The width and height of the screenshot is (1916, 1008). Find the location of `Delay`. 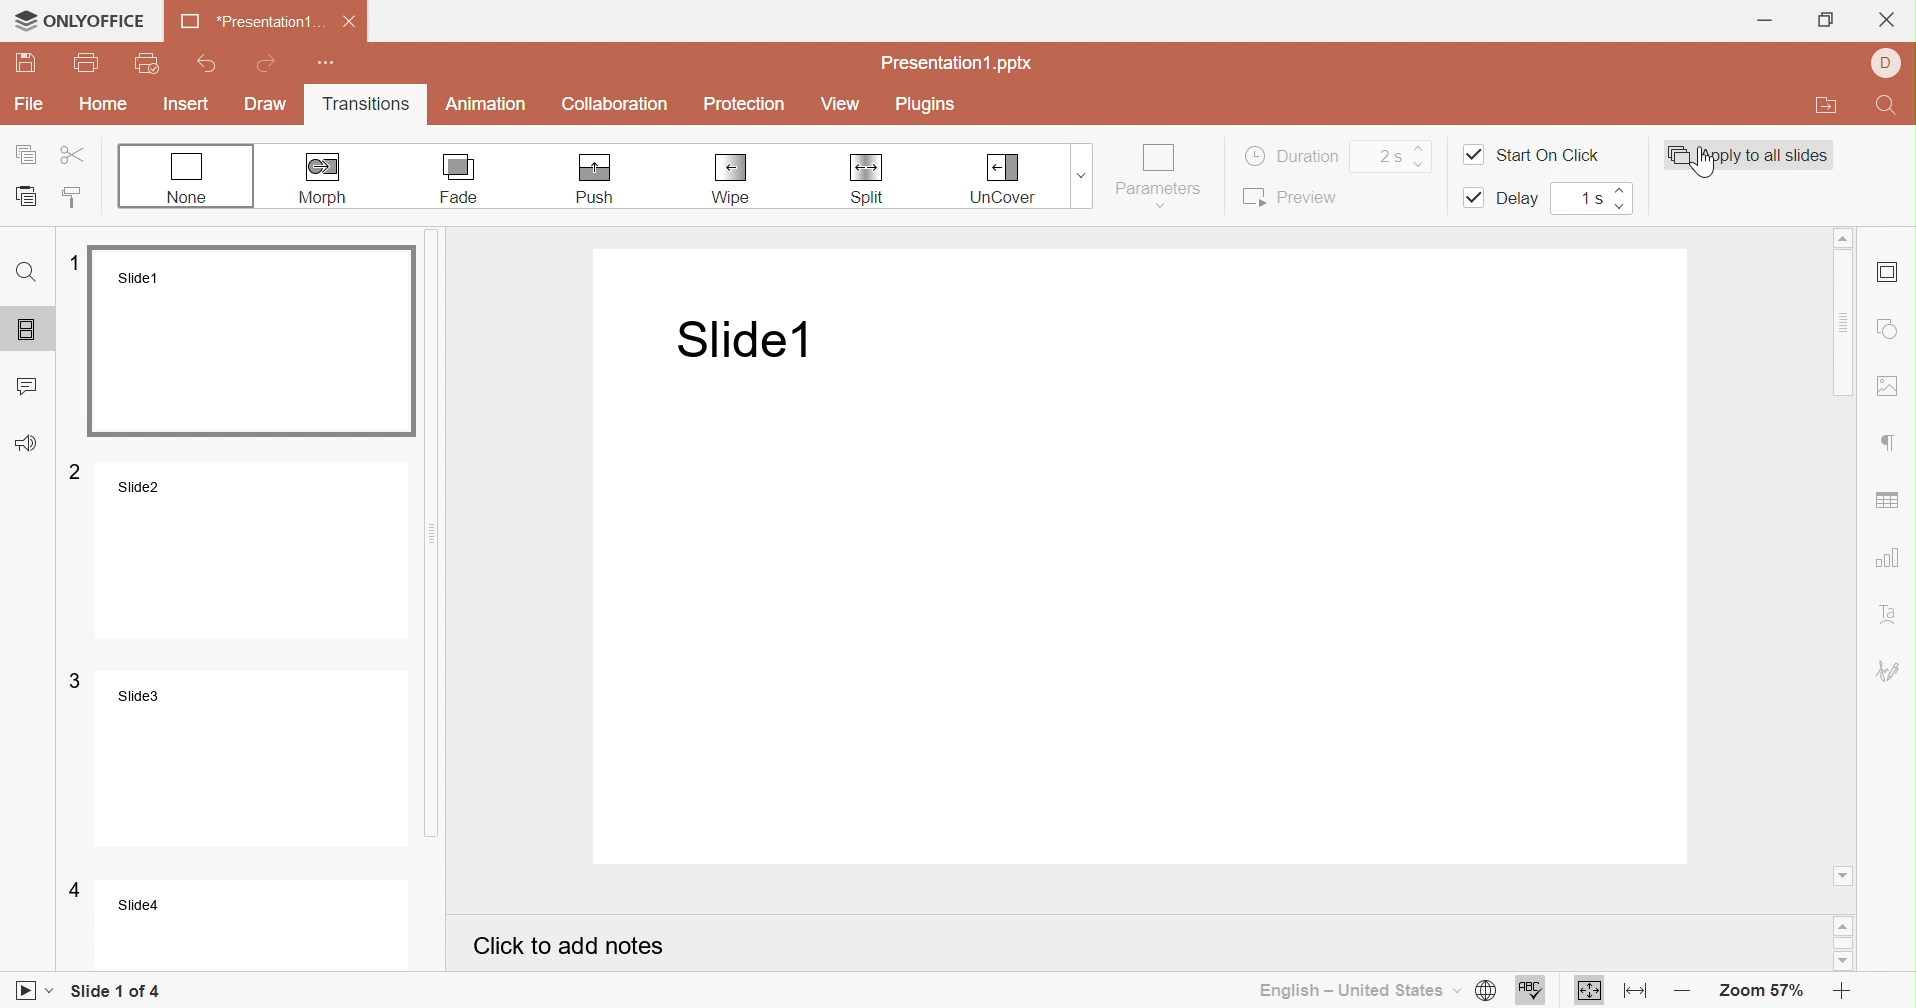

Delay is located at coordinates (1502, 203).